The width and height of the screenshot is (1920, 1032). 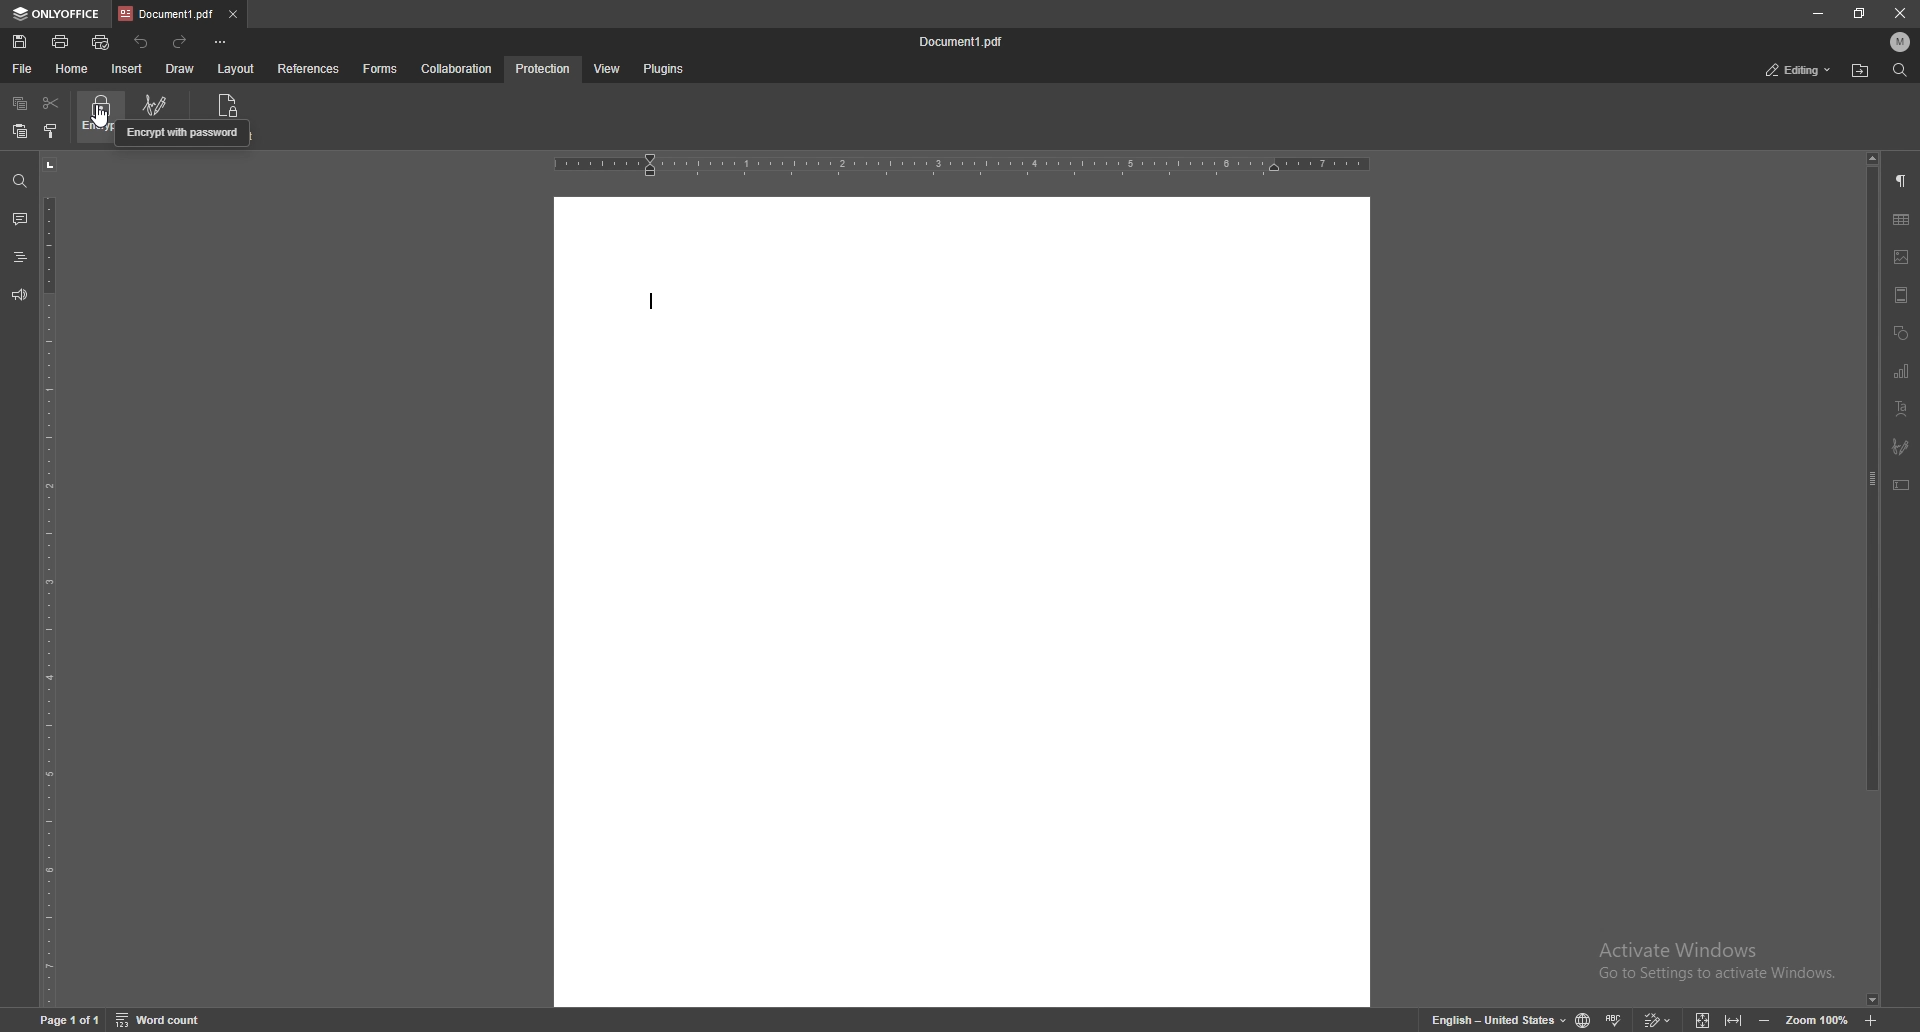 What do you see at coordinates (162, 1019) in the screenshot?
I see `word count` at bounding box center [162, 1019].